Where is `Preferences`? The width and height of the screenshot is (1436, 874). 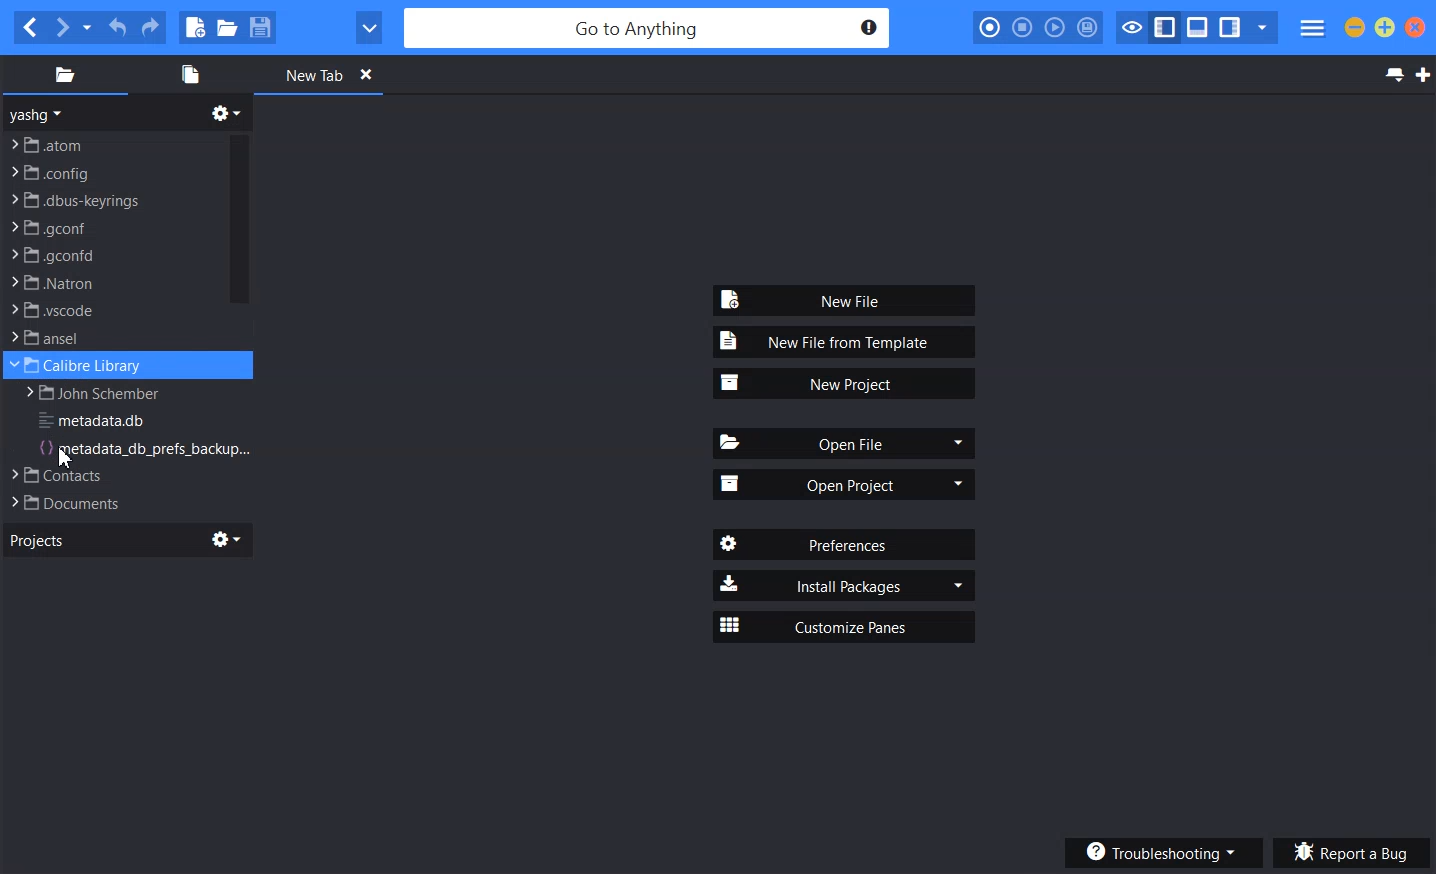
Preferences is located at coordinates (842, 544).